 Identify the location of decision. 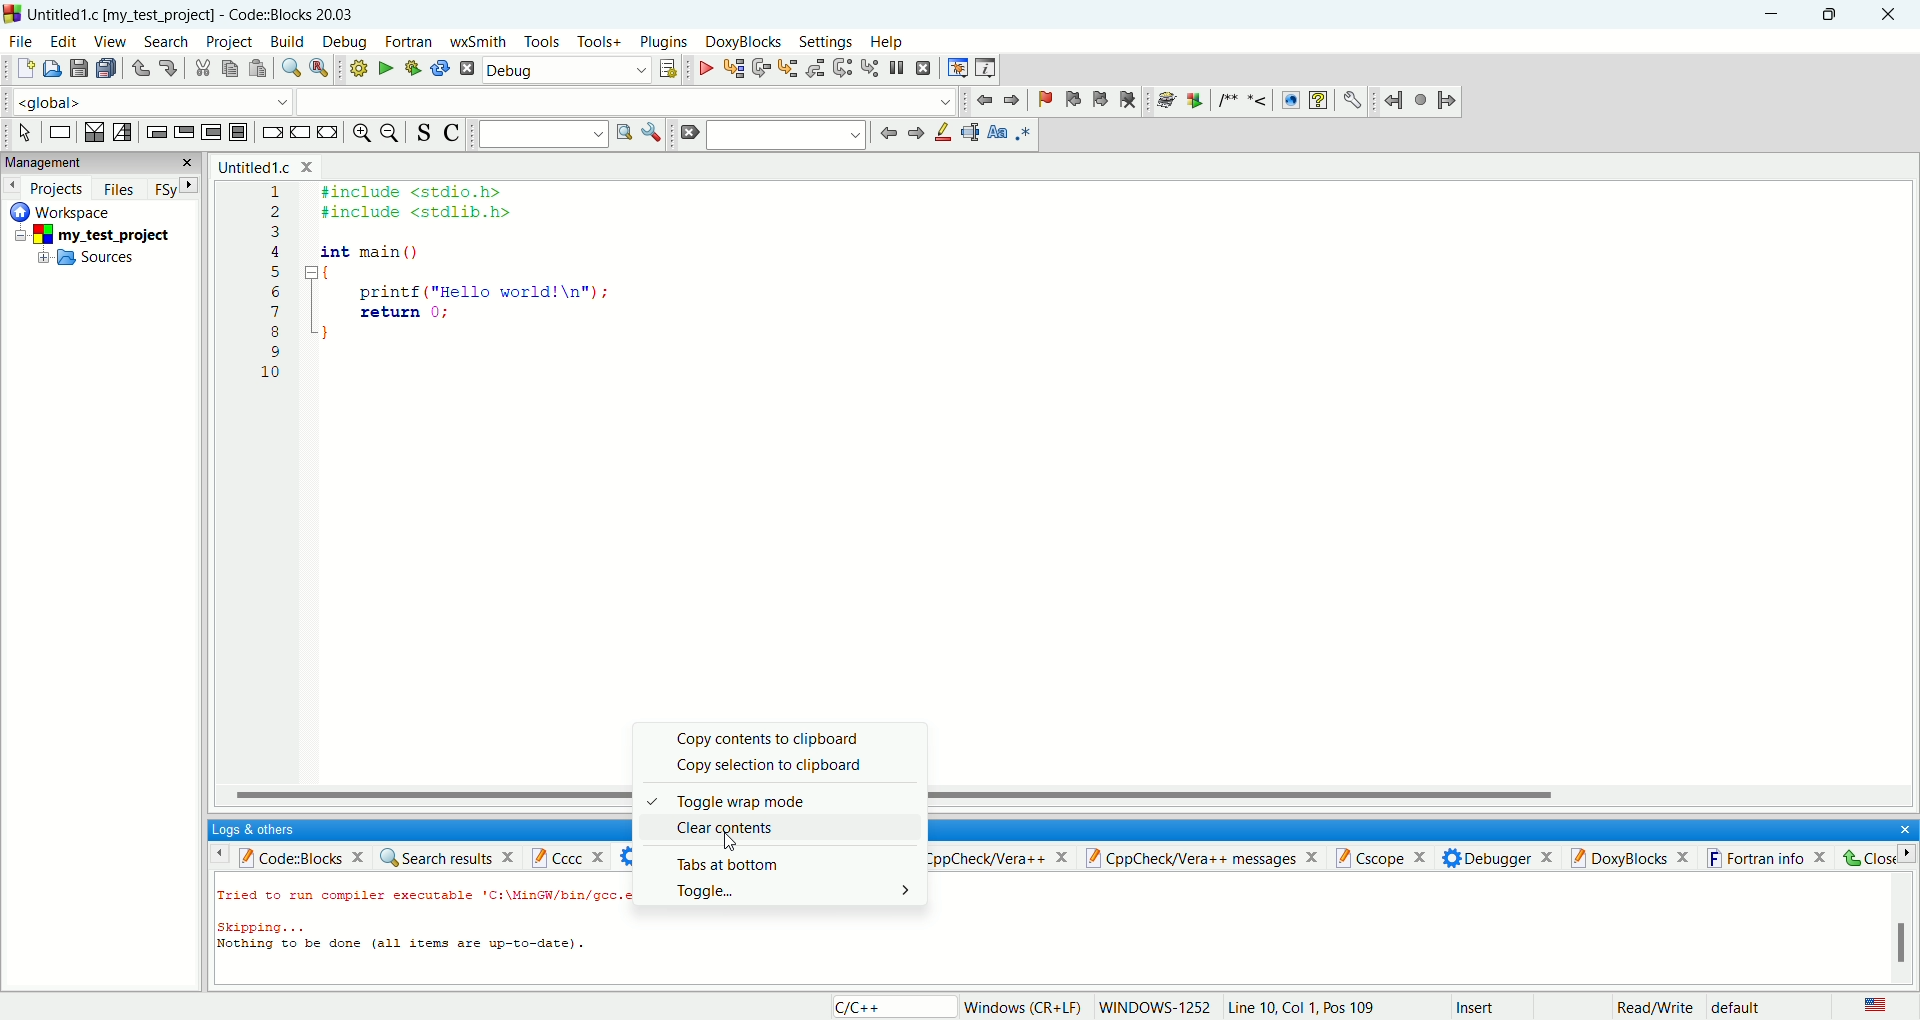
(95, 131).